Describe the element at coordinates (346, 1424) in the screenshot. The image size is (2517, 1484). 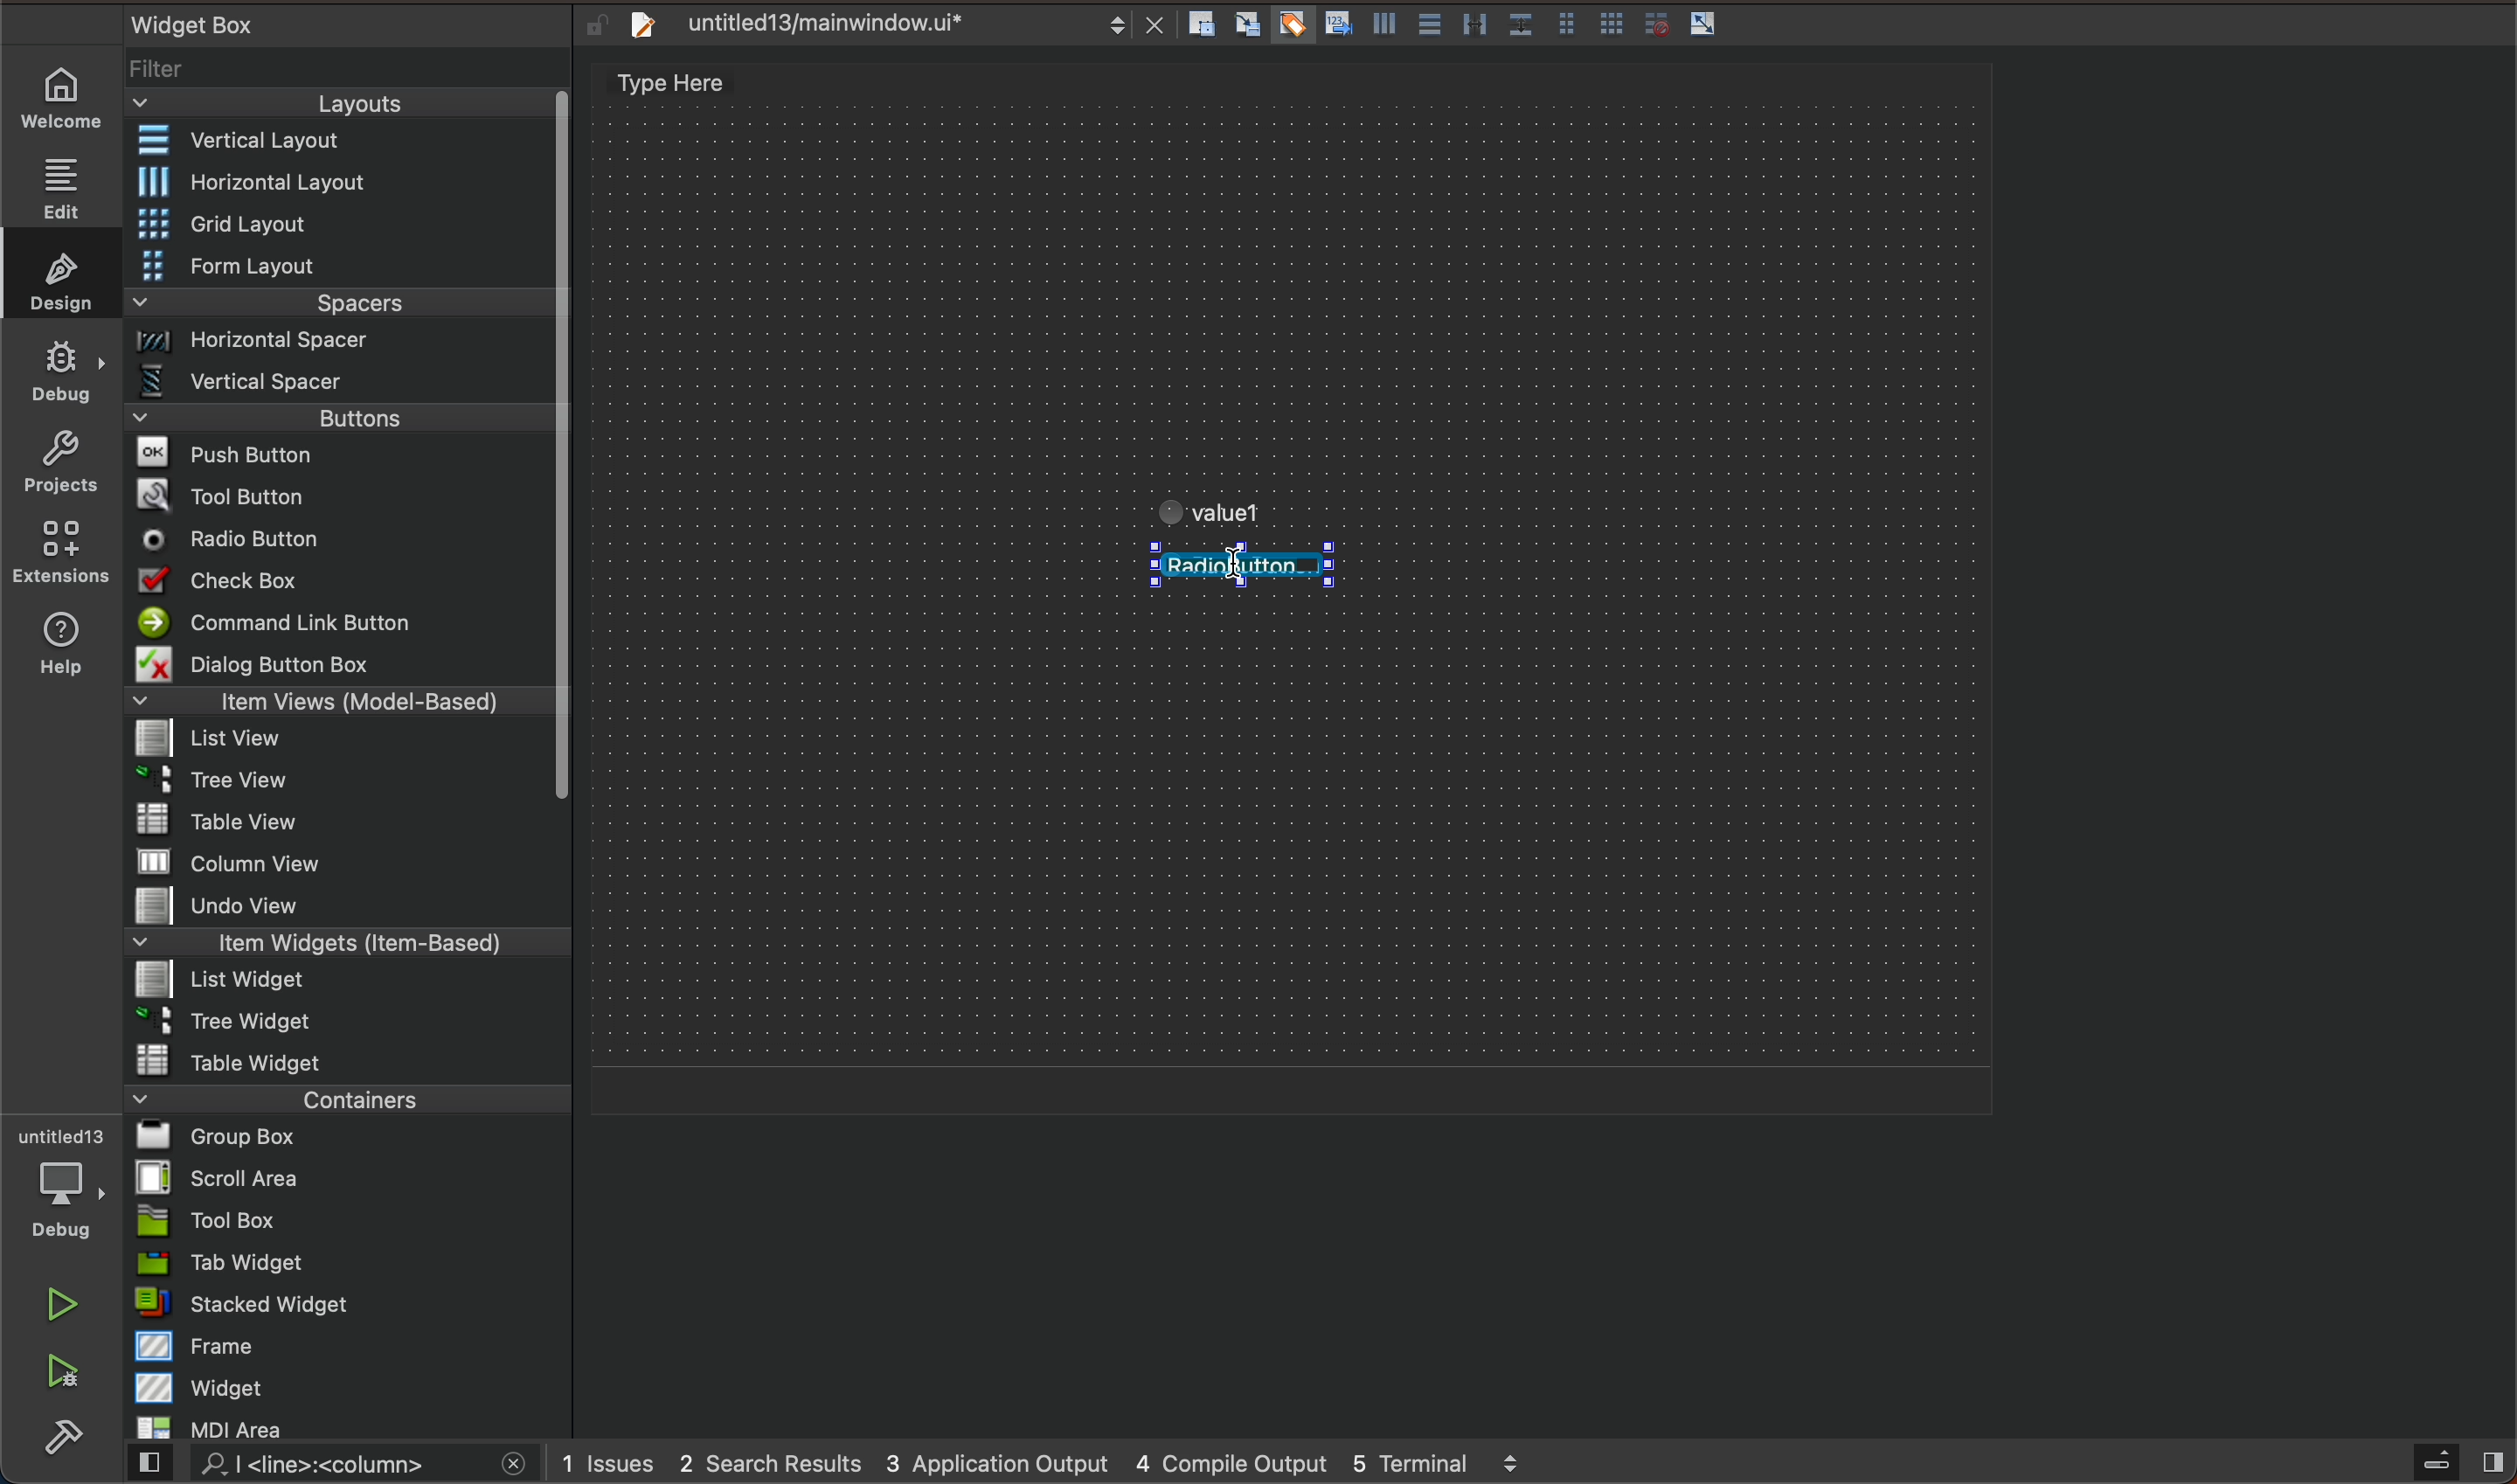
I see `mdi area` at that location.